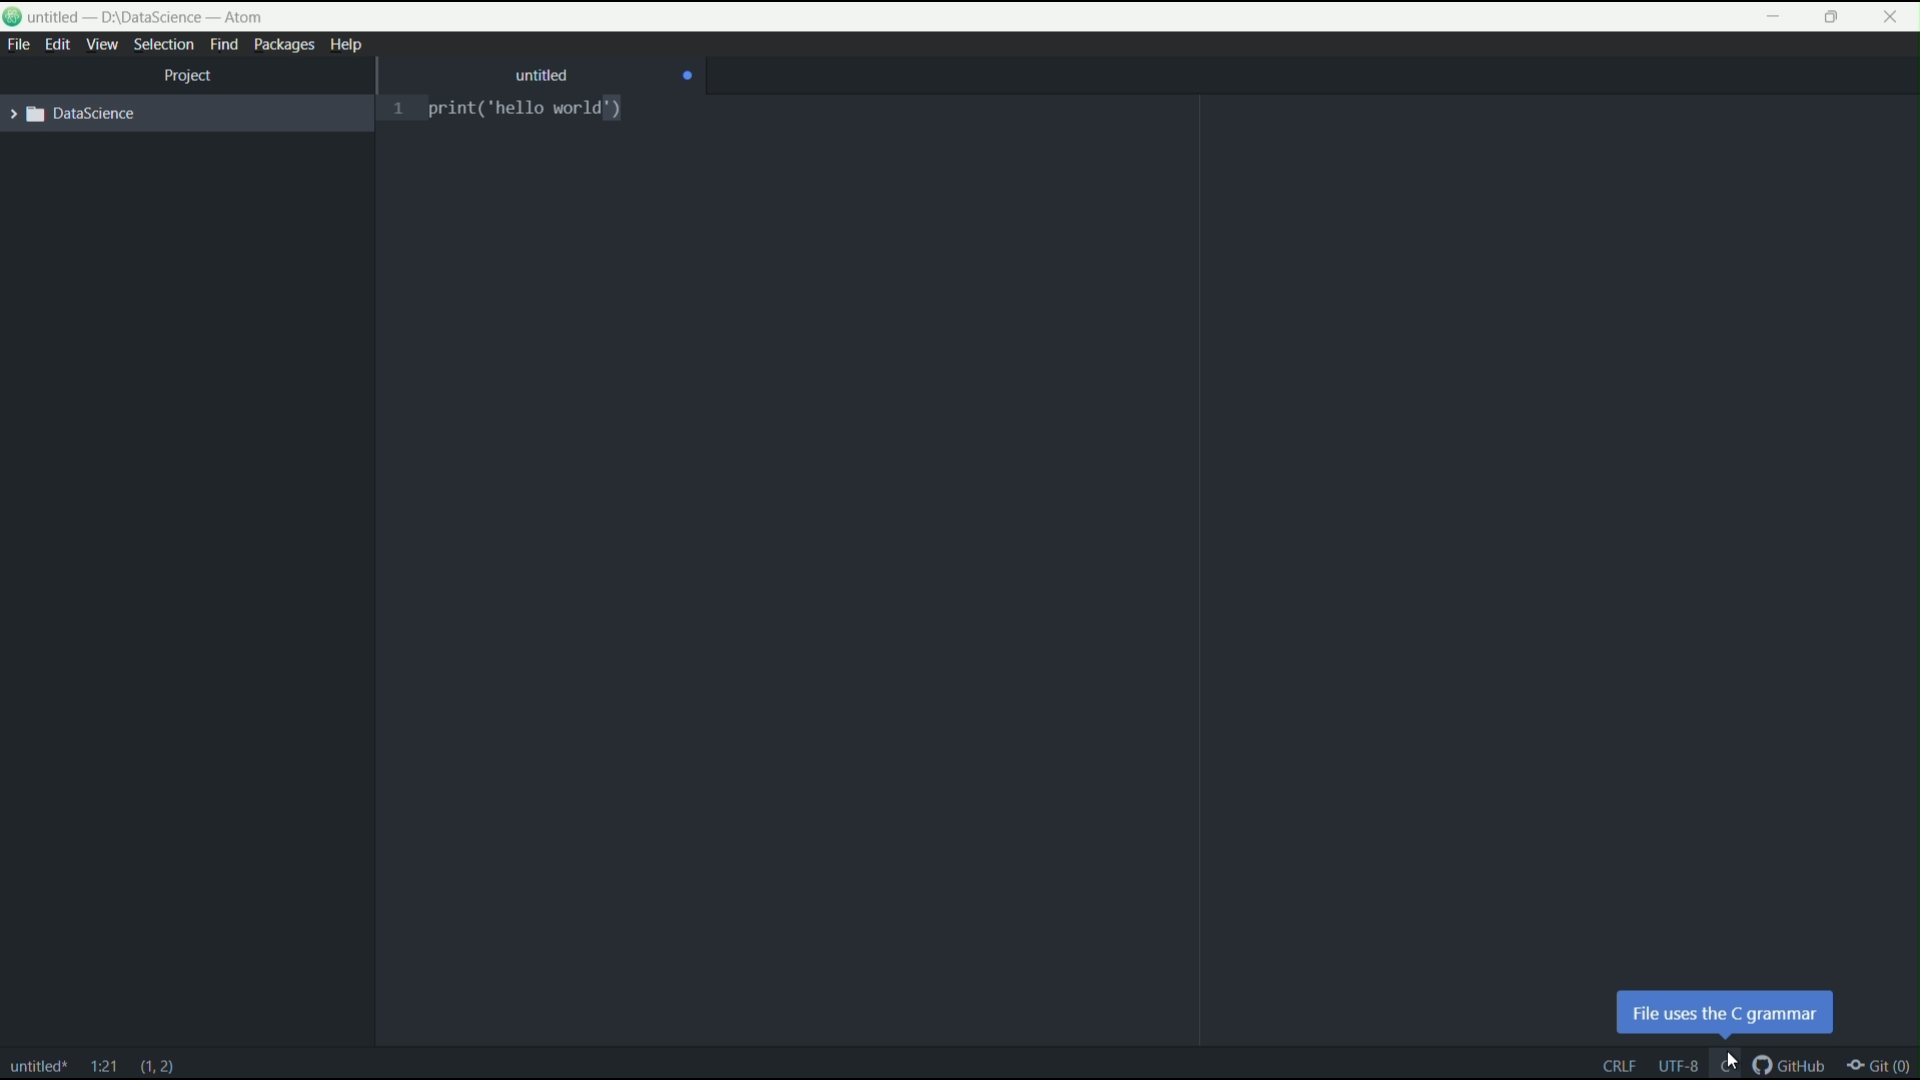  Describe the element at coordinates (344, 44) in the screenshot. I see `help menu` at that location.